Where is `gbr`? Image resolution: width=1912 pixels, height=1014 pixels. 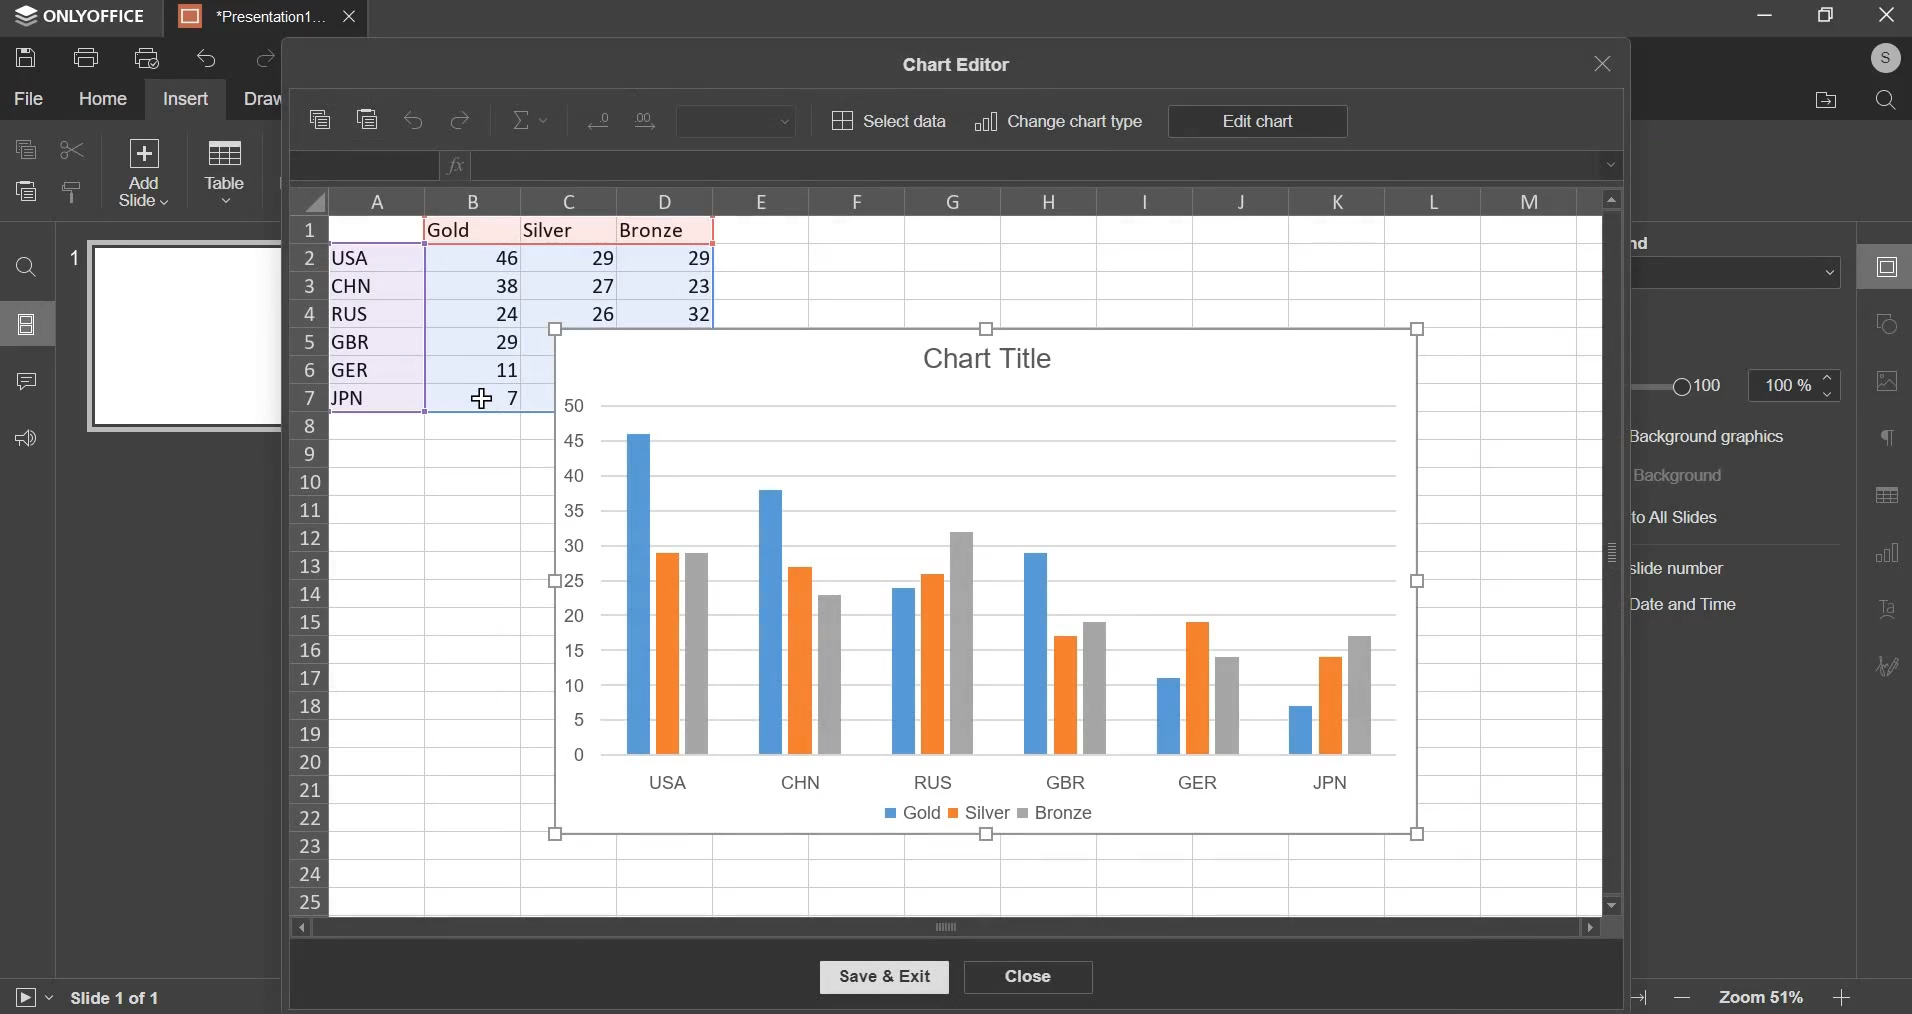 gbr is located at coordinates (376, 343).